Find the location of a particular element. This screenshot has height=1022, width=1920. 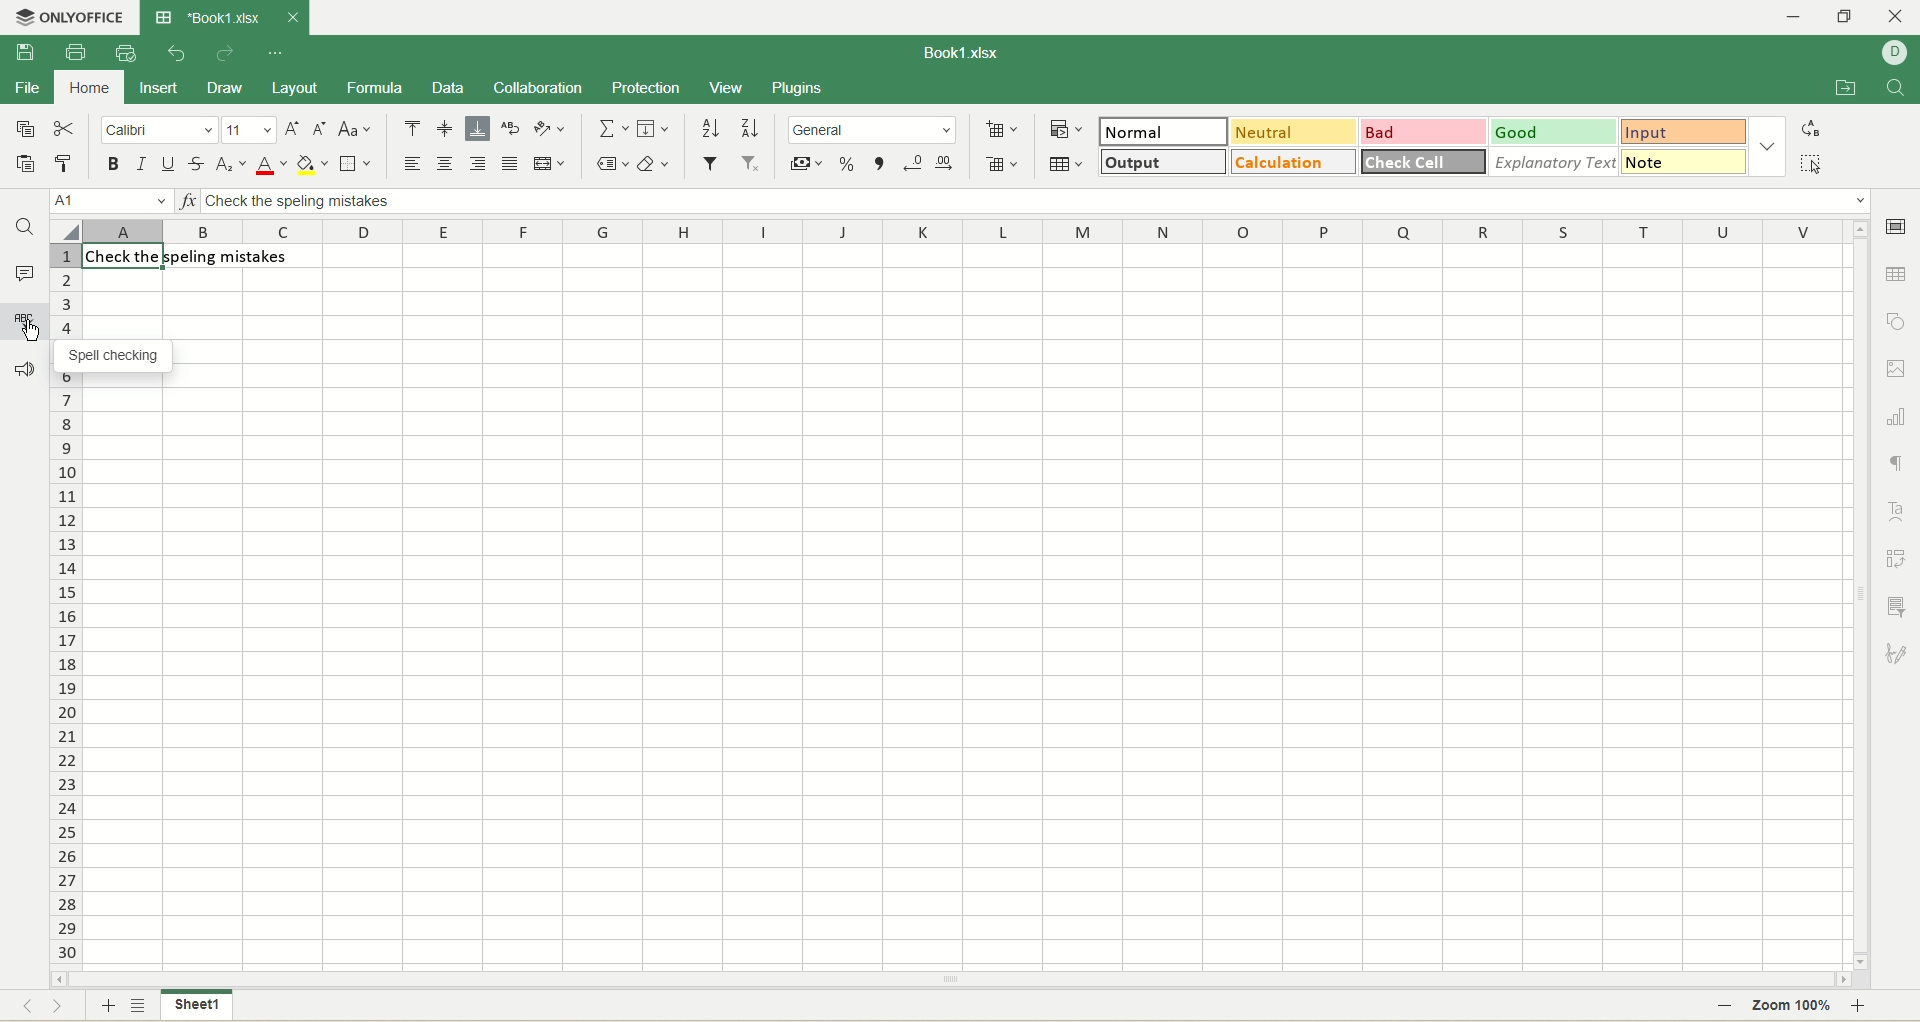

check cell is located at coordinates (1423, 162).